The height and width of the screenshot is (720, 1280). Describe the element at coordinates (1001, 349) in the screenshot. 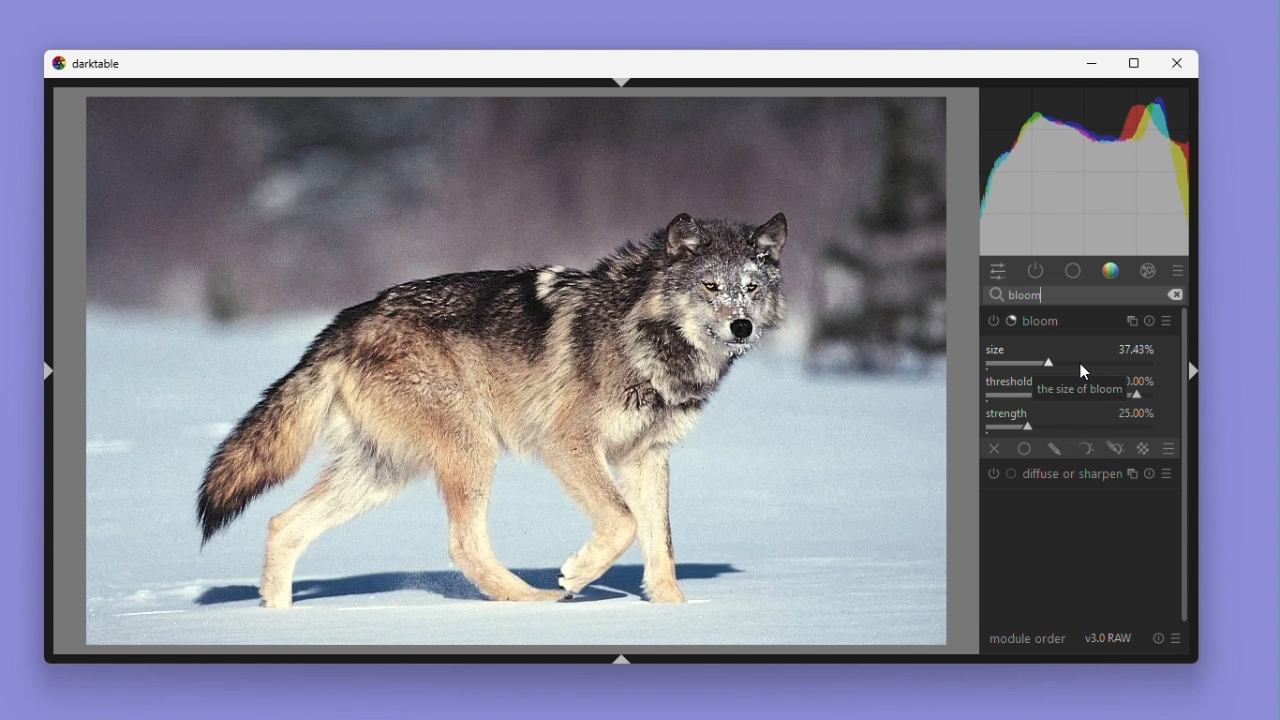

I see `Size` at that location.